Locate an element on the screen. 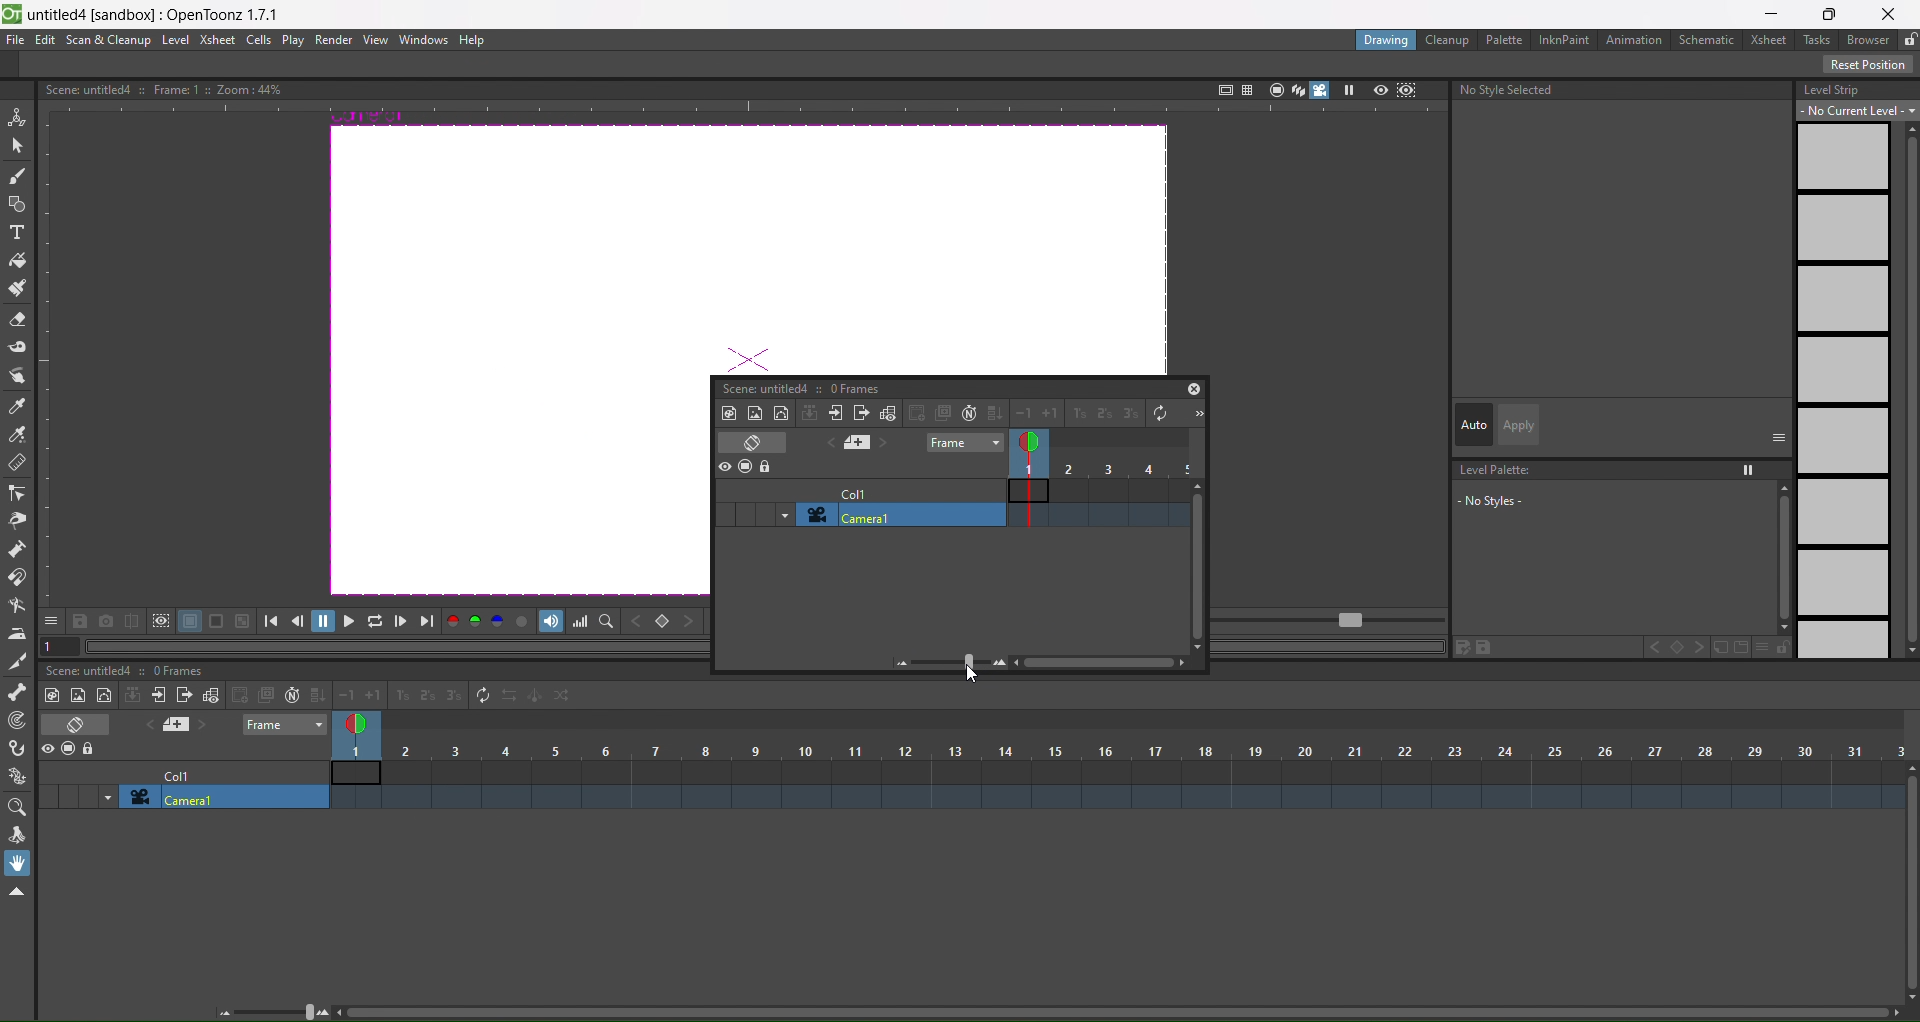 This screenshot has height=1022, width=1920. FPS  is located at coordinates (1331, 621).